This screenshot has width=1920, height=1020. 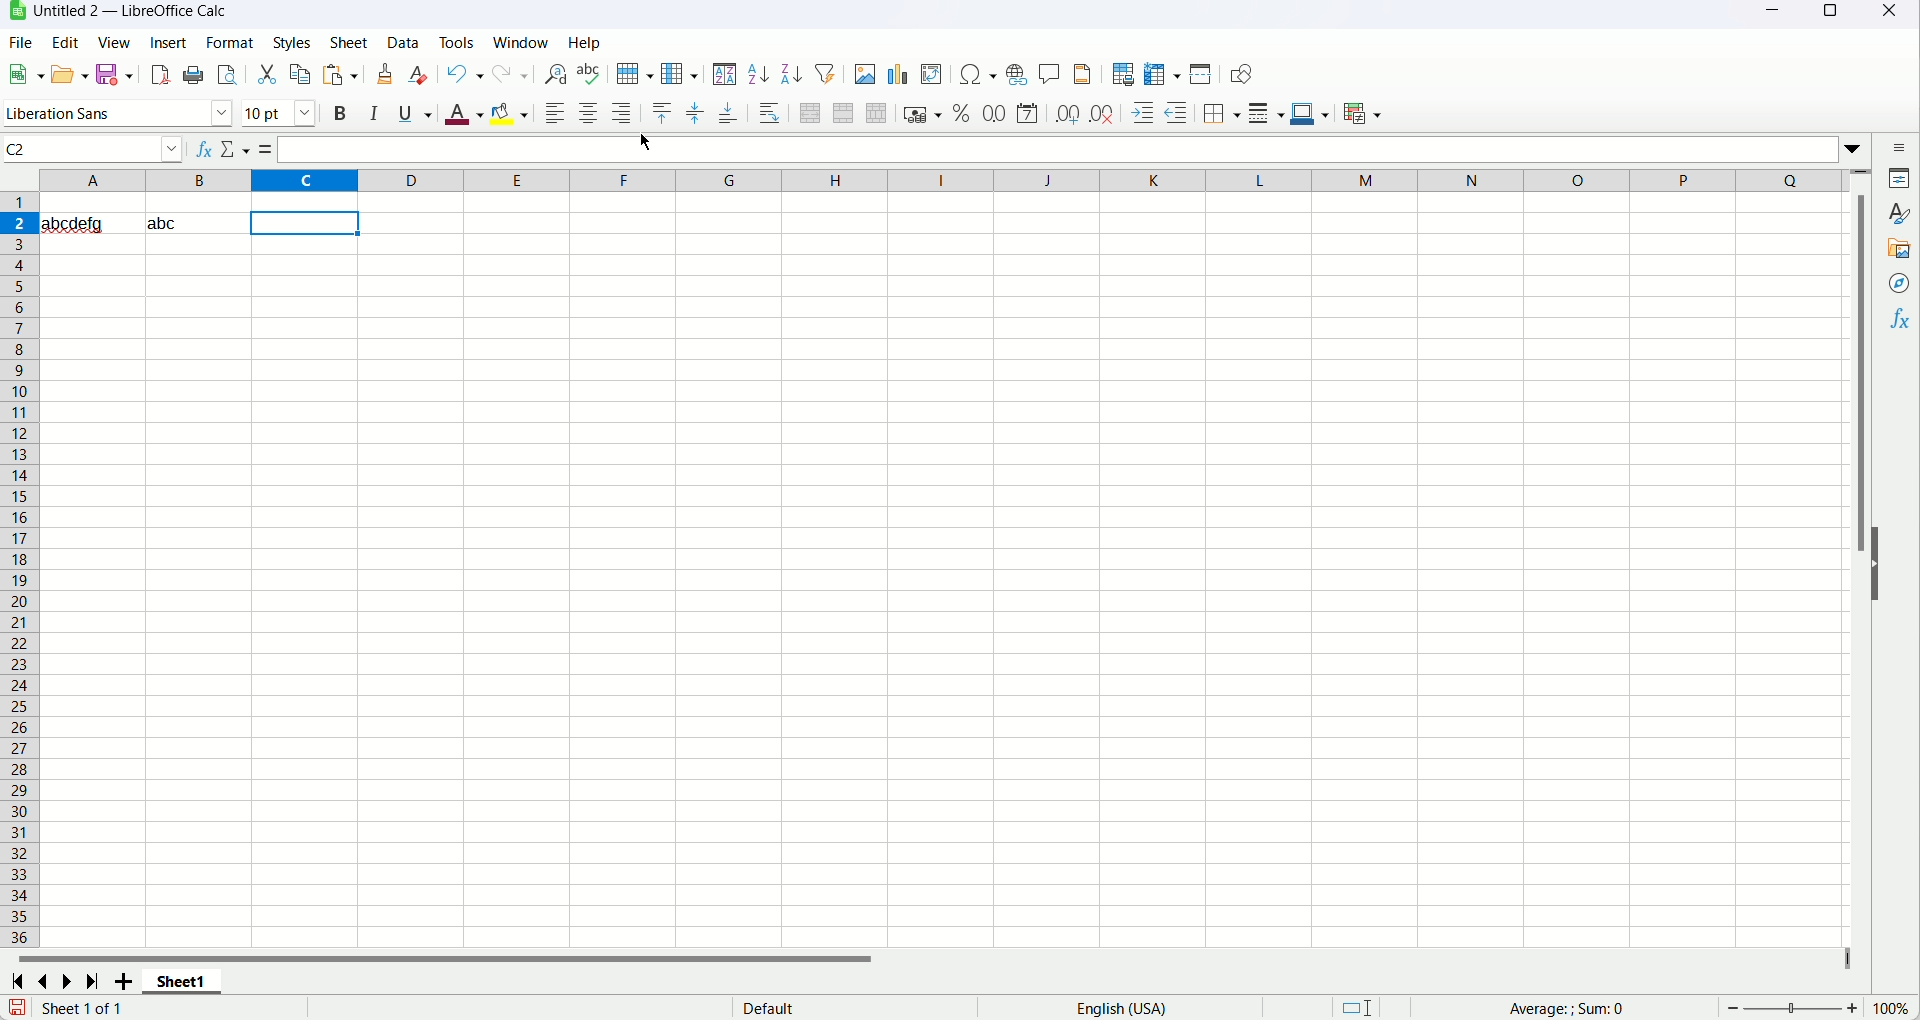 What do you see at coordinates (293, 43) in the screenshot?
I see `styles` at bounding box center [293, 43].